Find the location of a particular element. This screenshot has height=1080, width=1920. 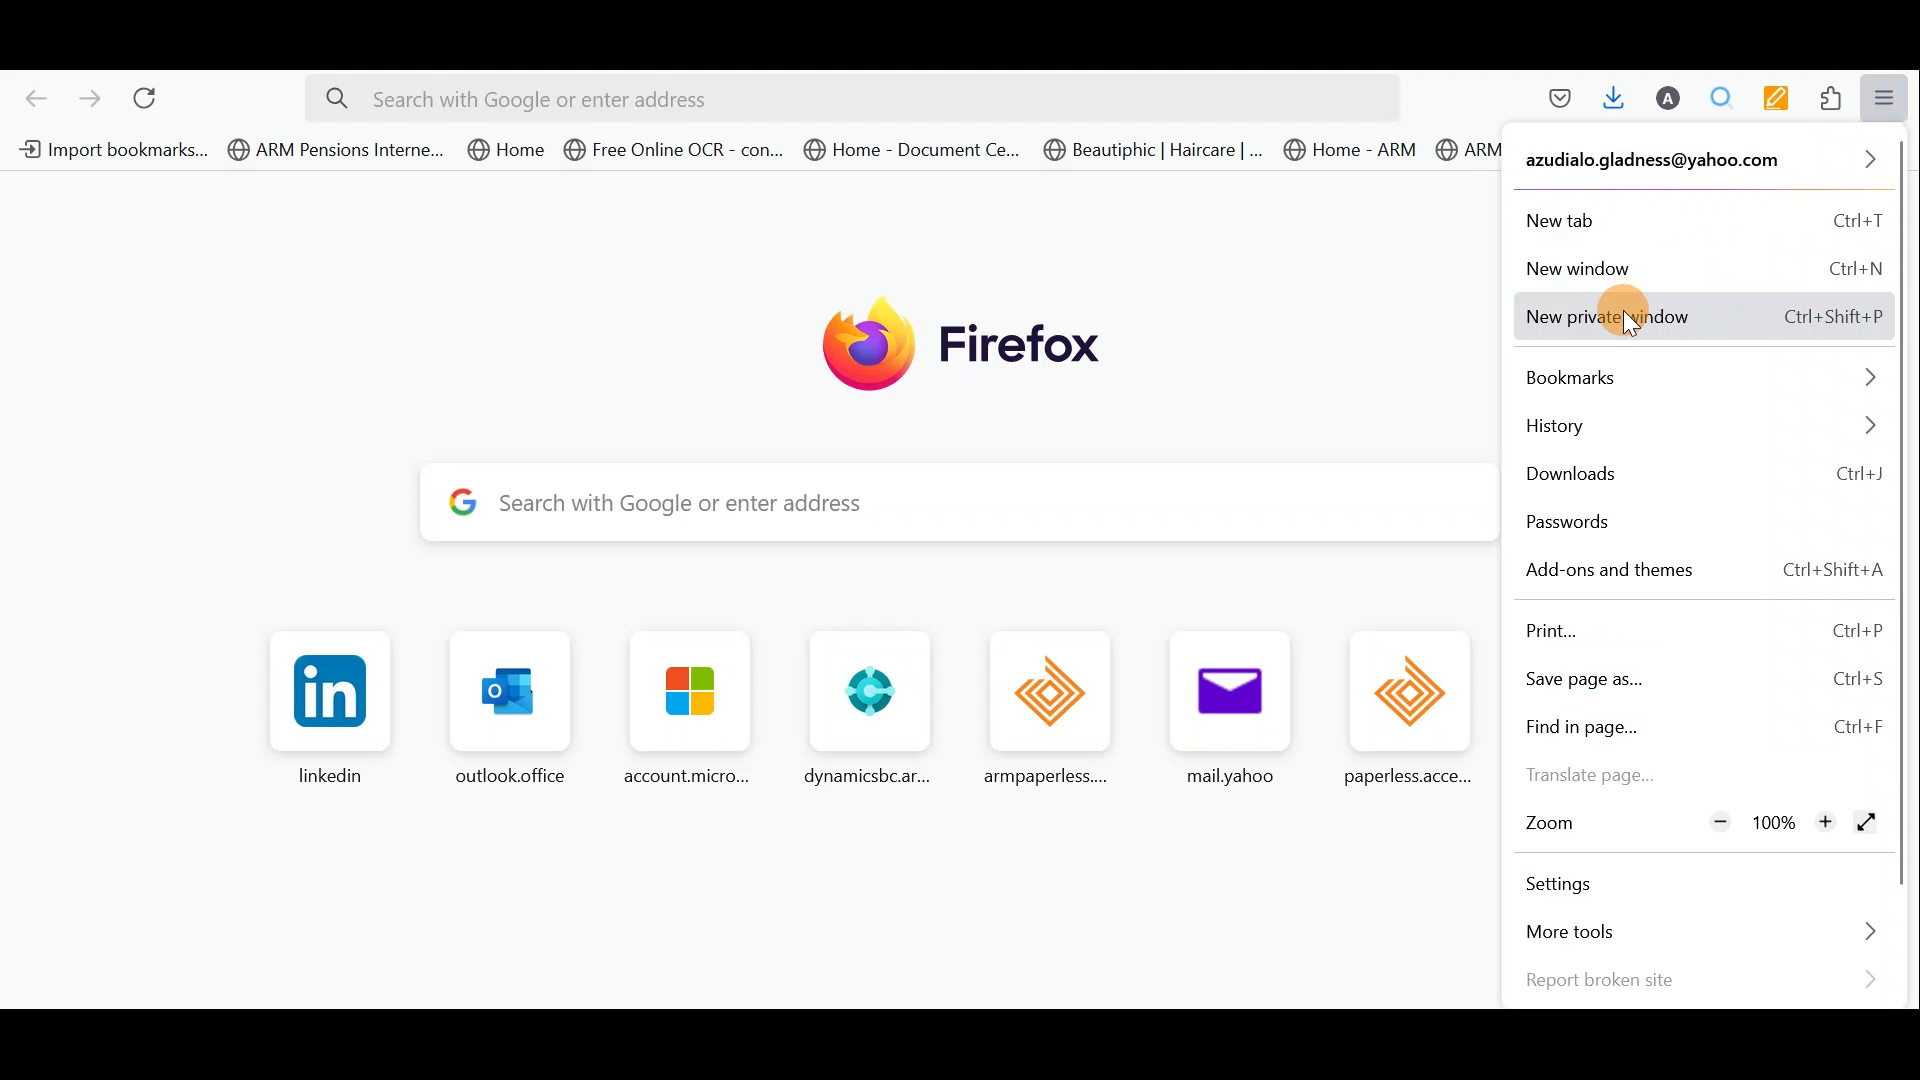

Bookmarks is located at coordinates (1702, 377).